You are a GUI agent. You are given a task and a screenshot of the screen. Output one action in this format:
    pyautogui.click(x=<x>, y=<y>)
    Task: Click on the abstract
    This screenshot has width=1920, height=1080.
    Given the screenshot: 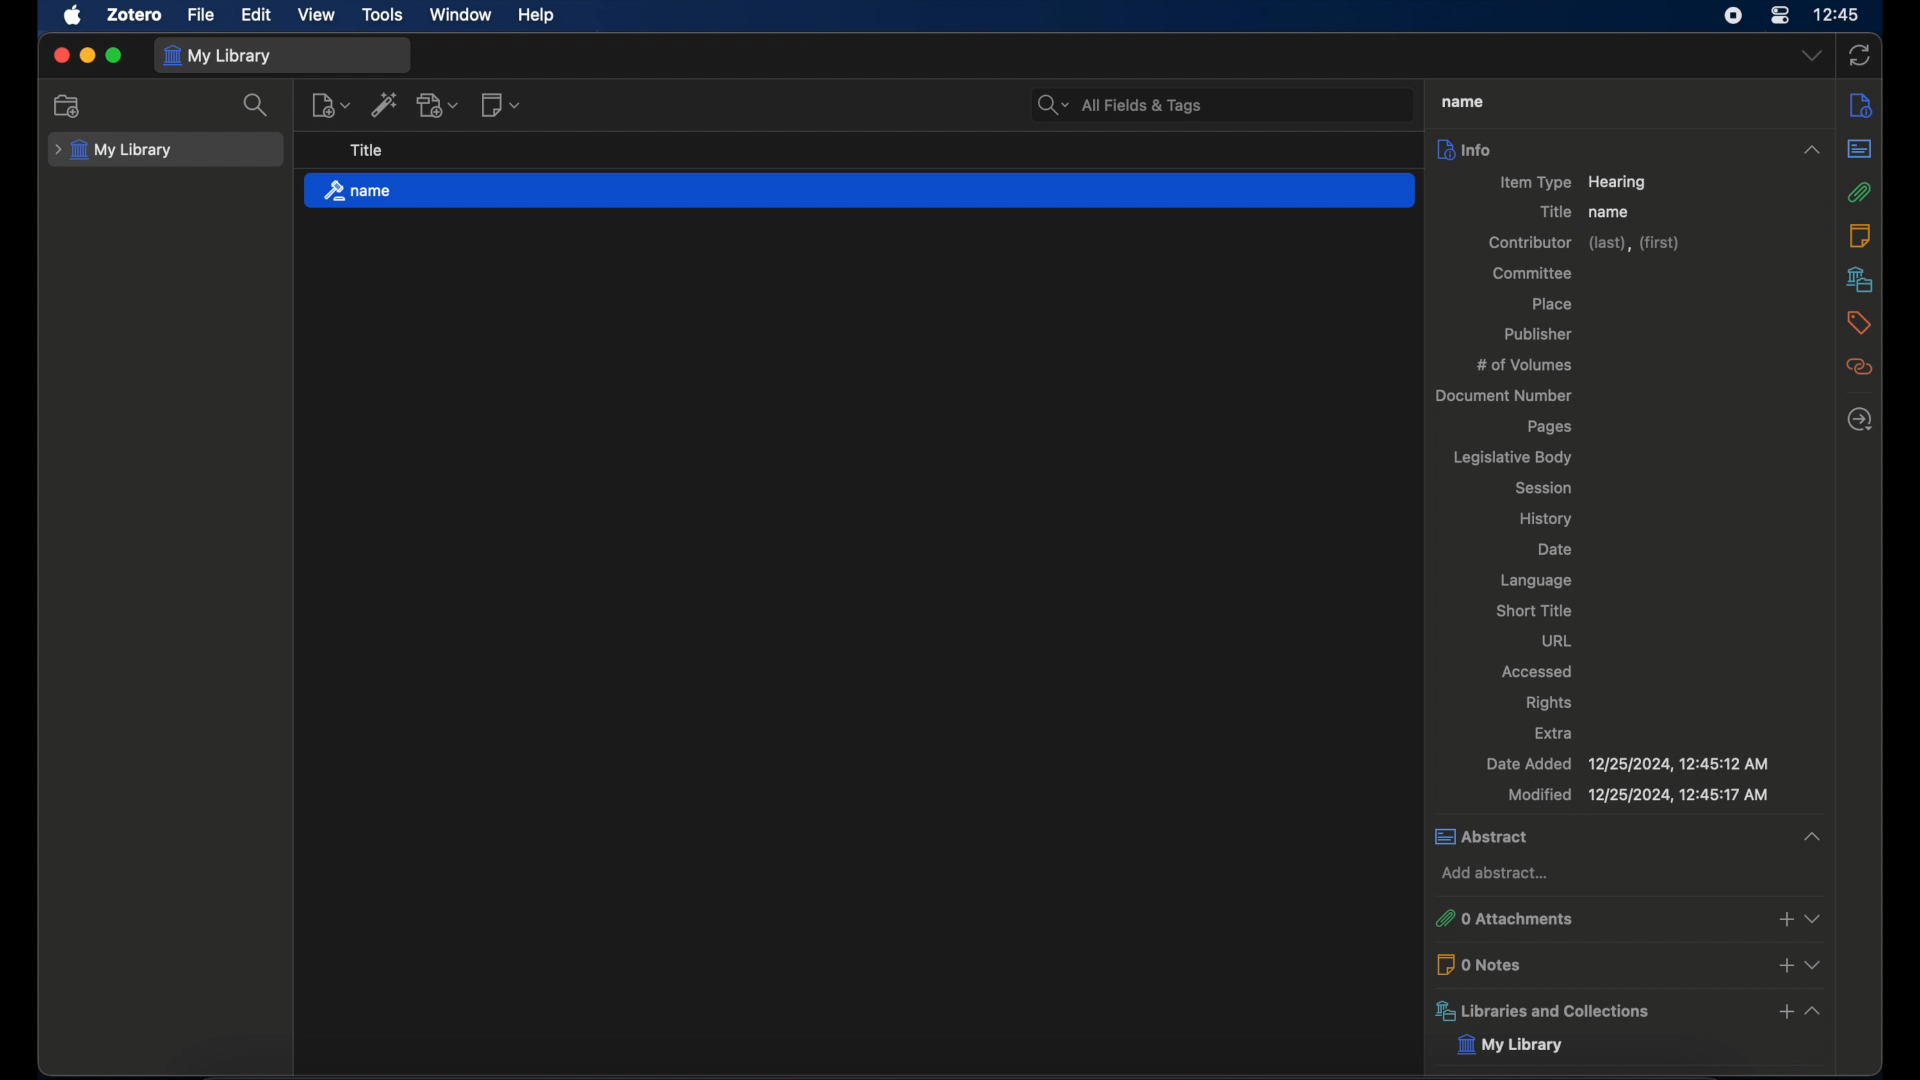 What is the action you would take?
    pyautogui.click(x=1861, y=148)
    